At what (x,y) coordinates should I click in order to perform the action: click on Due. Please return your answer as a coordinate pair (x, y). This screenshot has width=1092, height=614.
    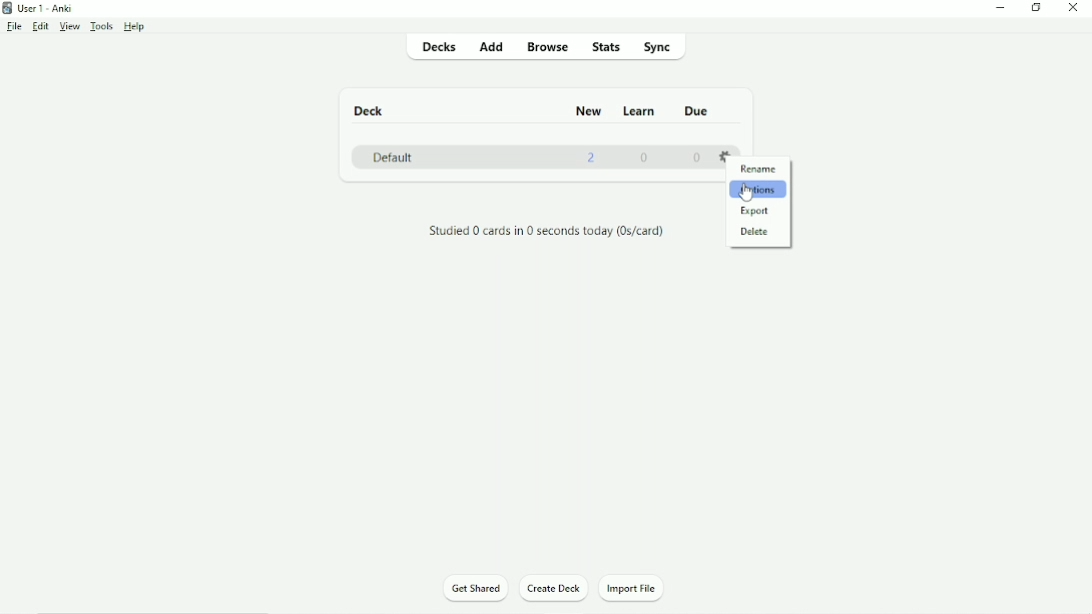
    Looking at the image, I should click on (694, 111).